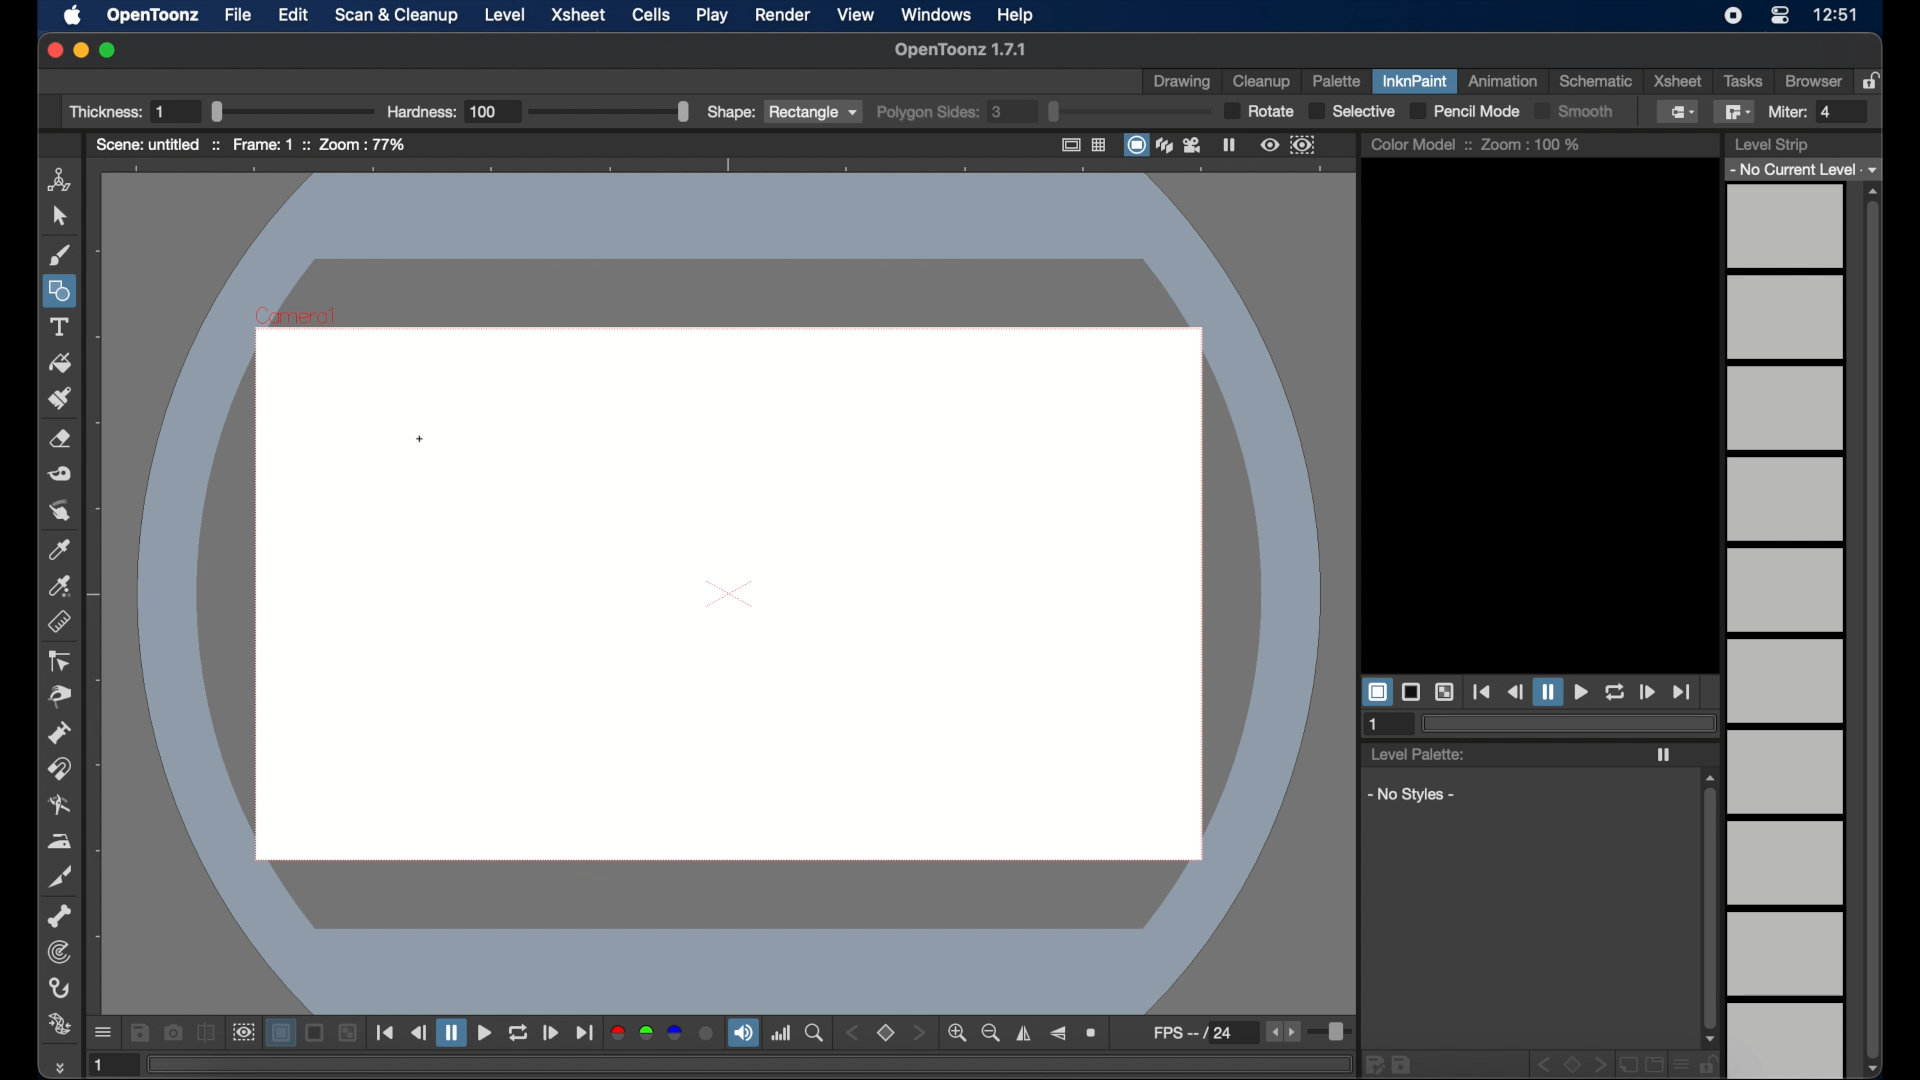  I want to click on animation, so click(1505, 80).